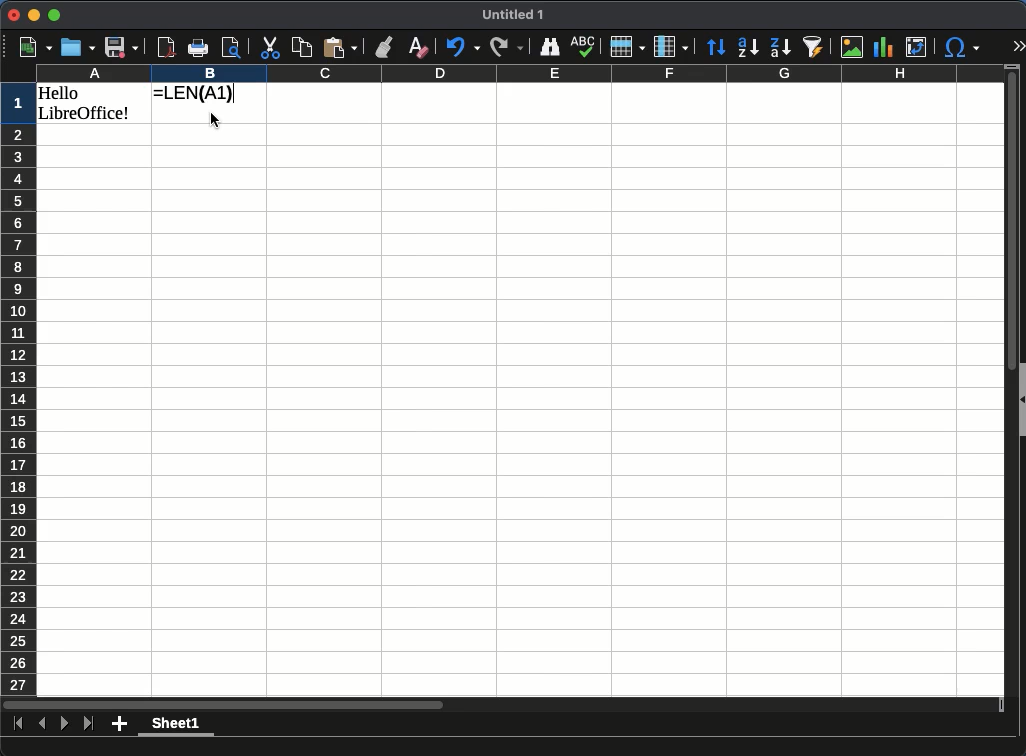 This screenshot has width=1026, height=756. I want to click on cursor, so click(216, 120).